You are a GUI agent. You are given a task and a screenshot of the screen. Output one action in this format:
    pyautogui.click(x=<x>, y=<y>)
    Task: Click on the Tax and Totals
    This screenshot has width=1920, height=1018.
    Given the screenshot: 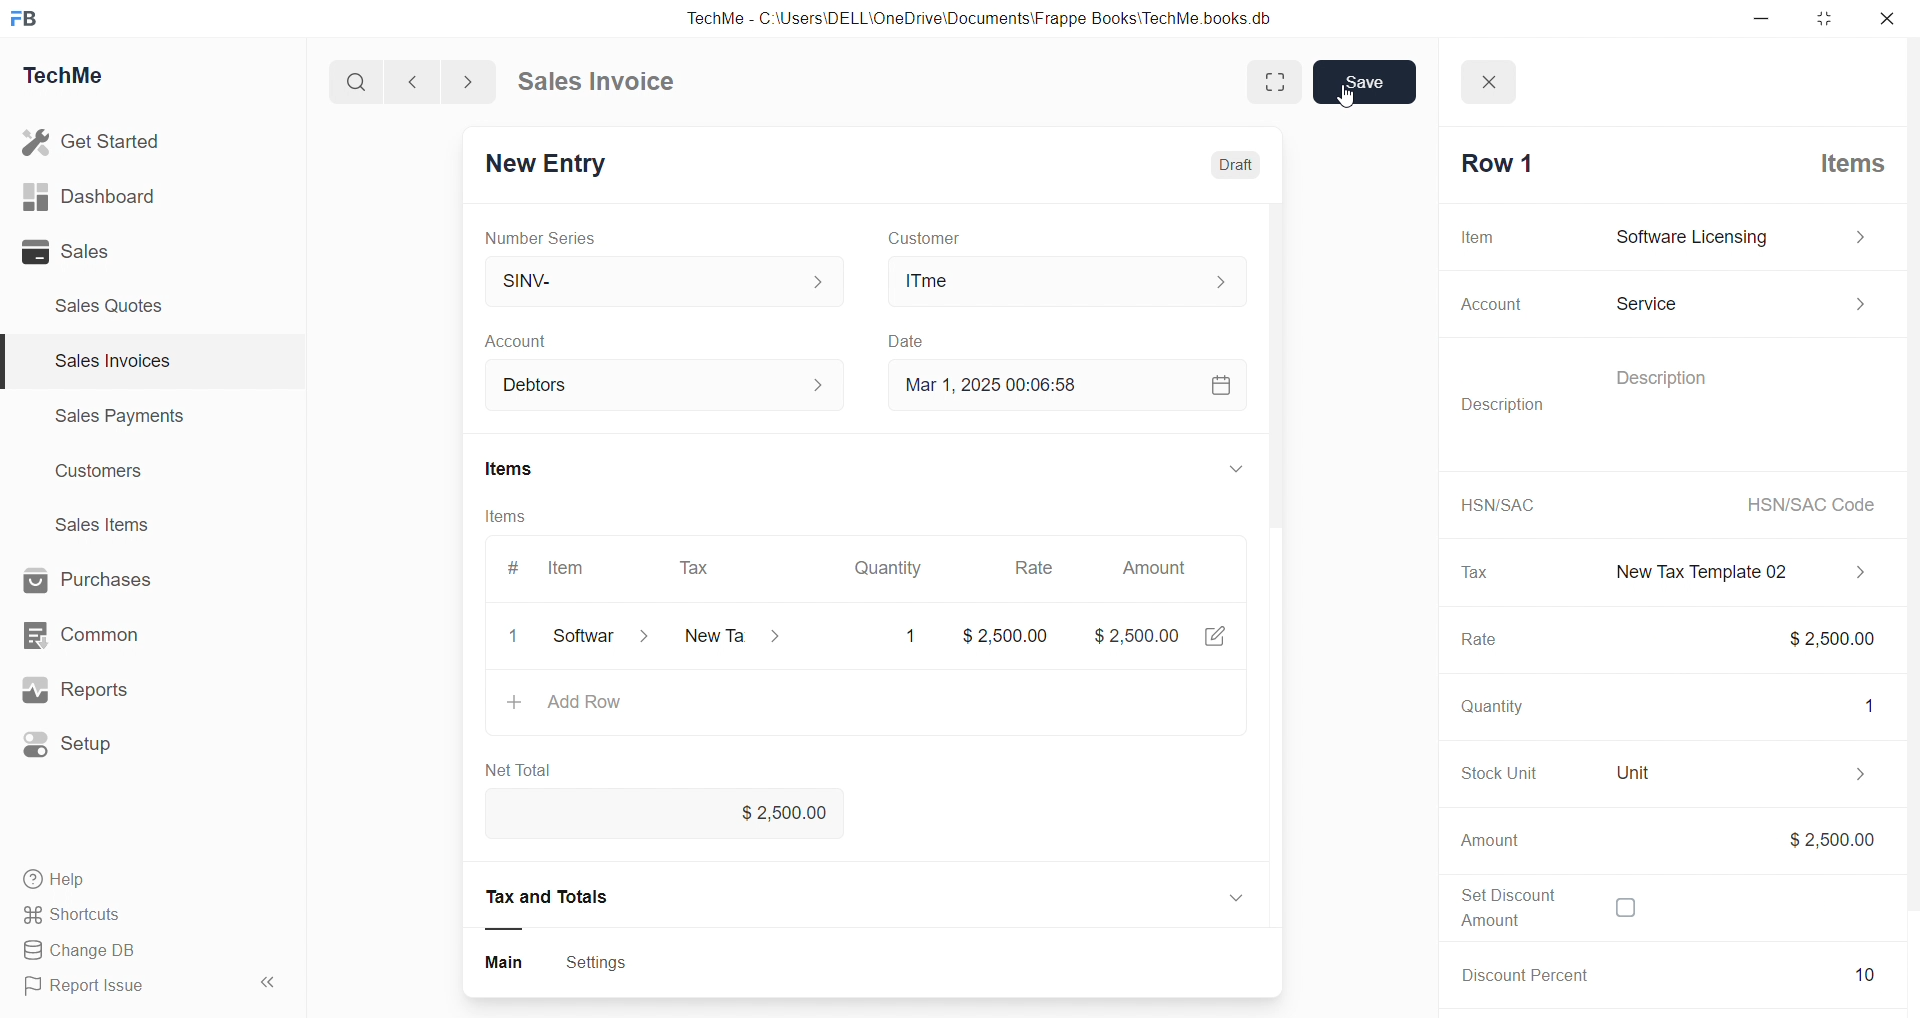 What is the action you would take?
    pyautogui.click(x=553, y=897)
    